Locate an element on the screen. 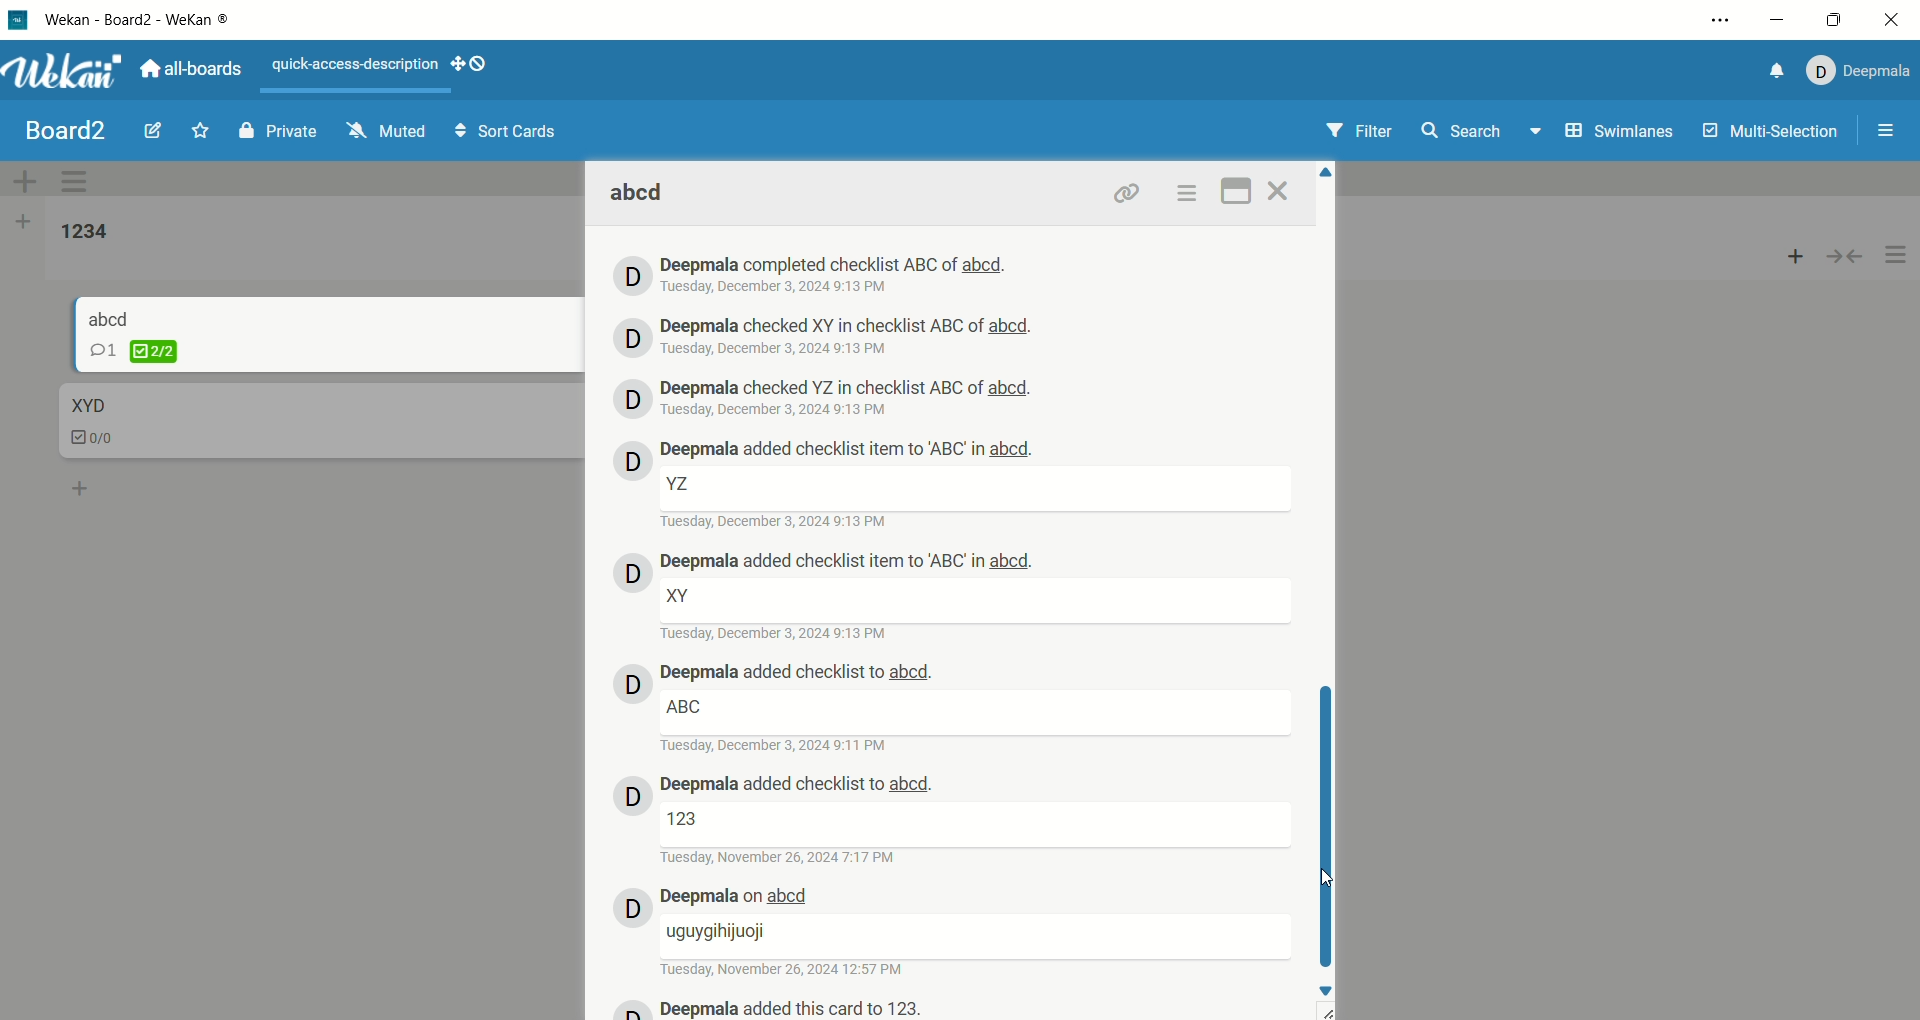 This screenshot has height=1020, width=1920. deepmala history is located at coordinates (798, 674).